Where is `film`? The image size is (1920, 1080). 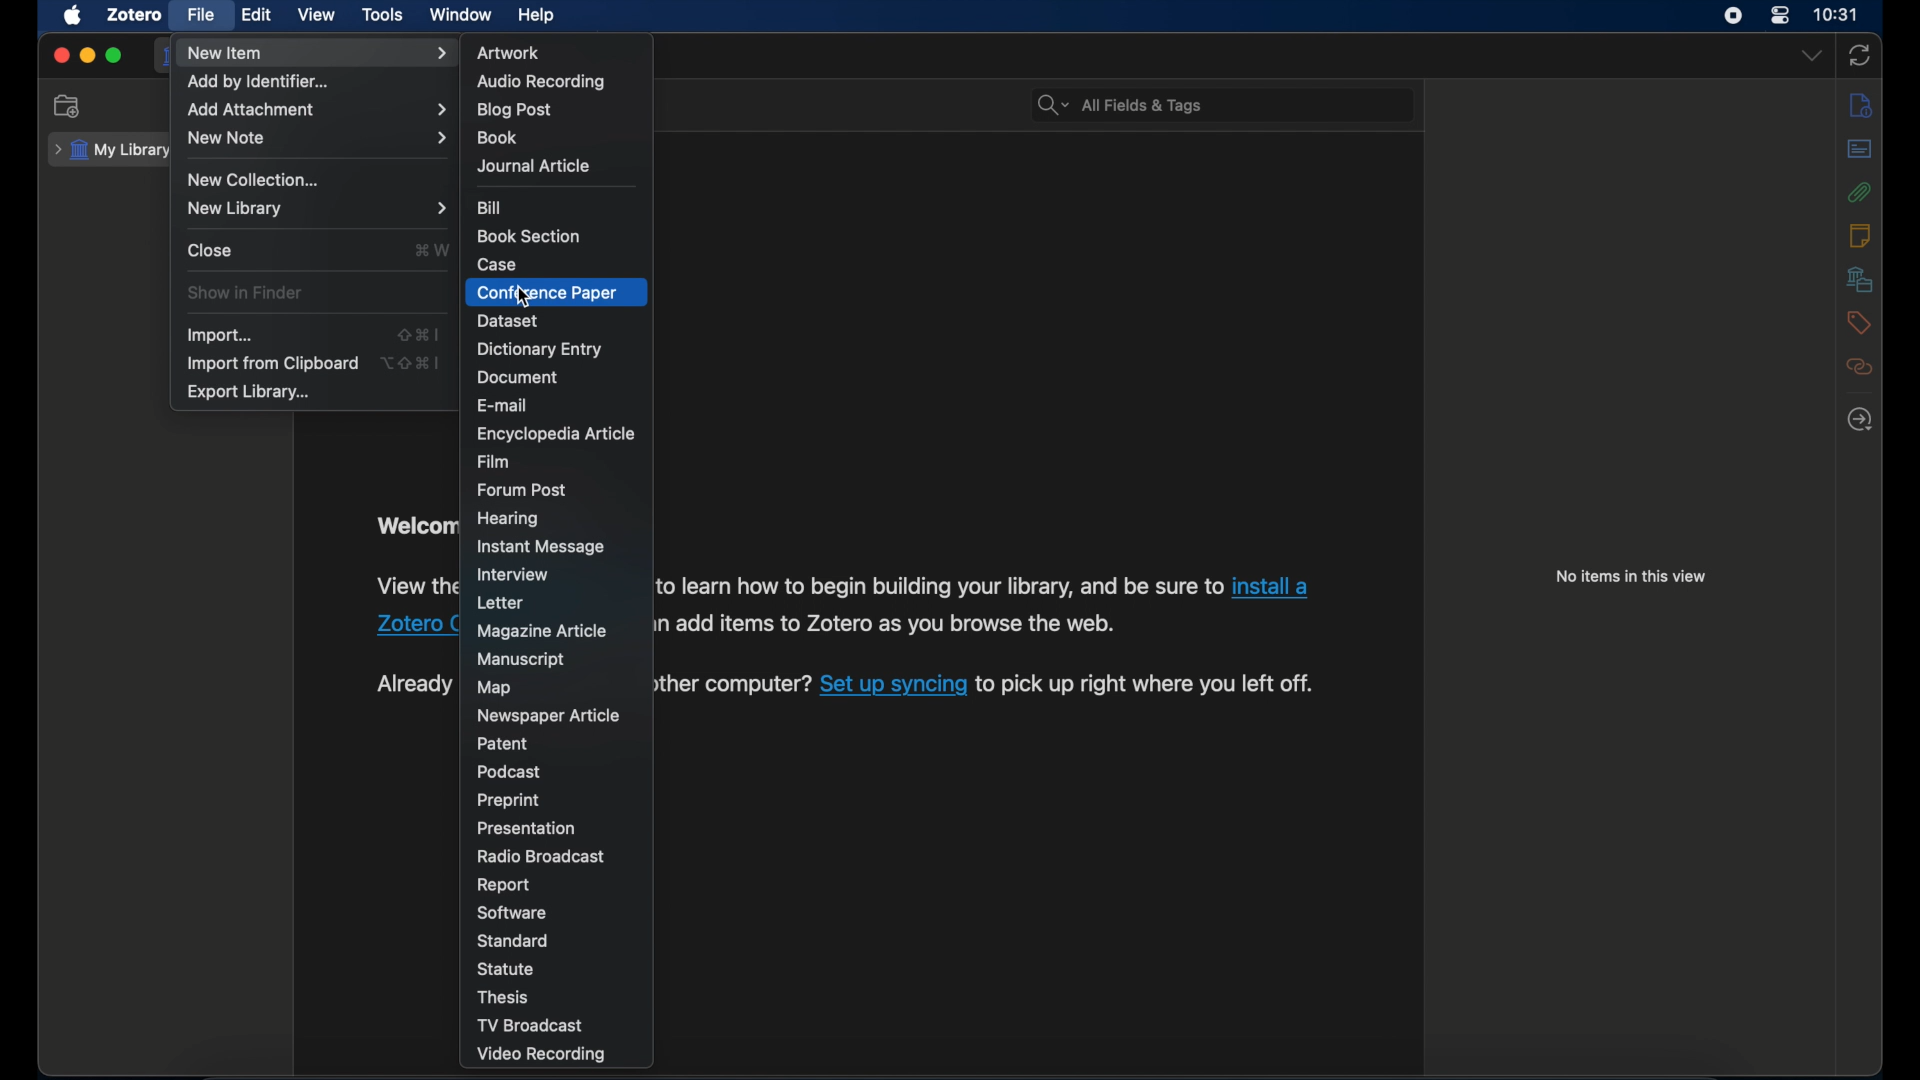 film is located at coordinates (494, 462).